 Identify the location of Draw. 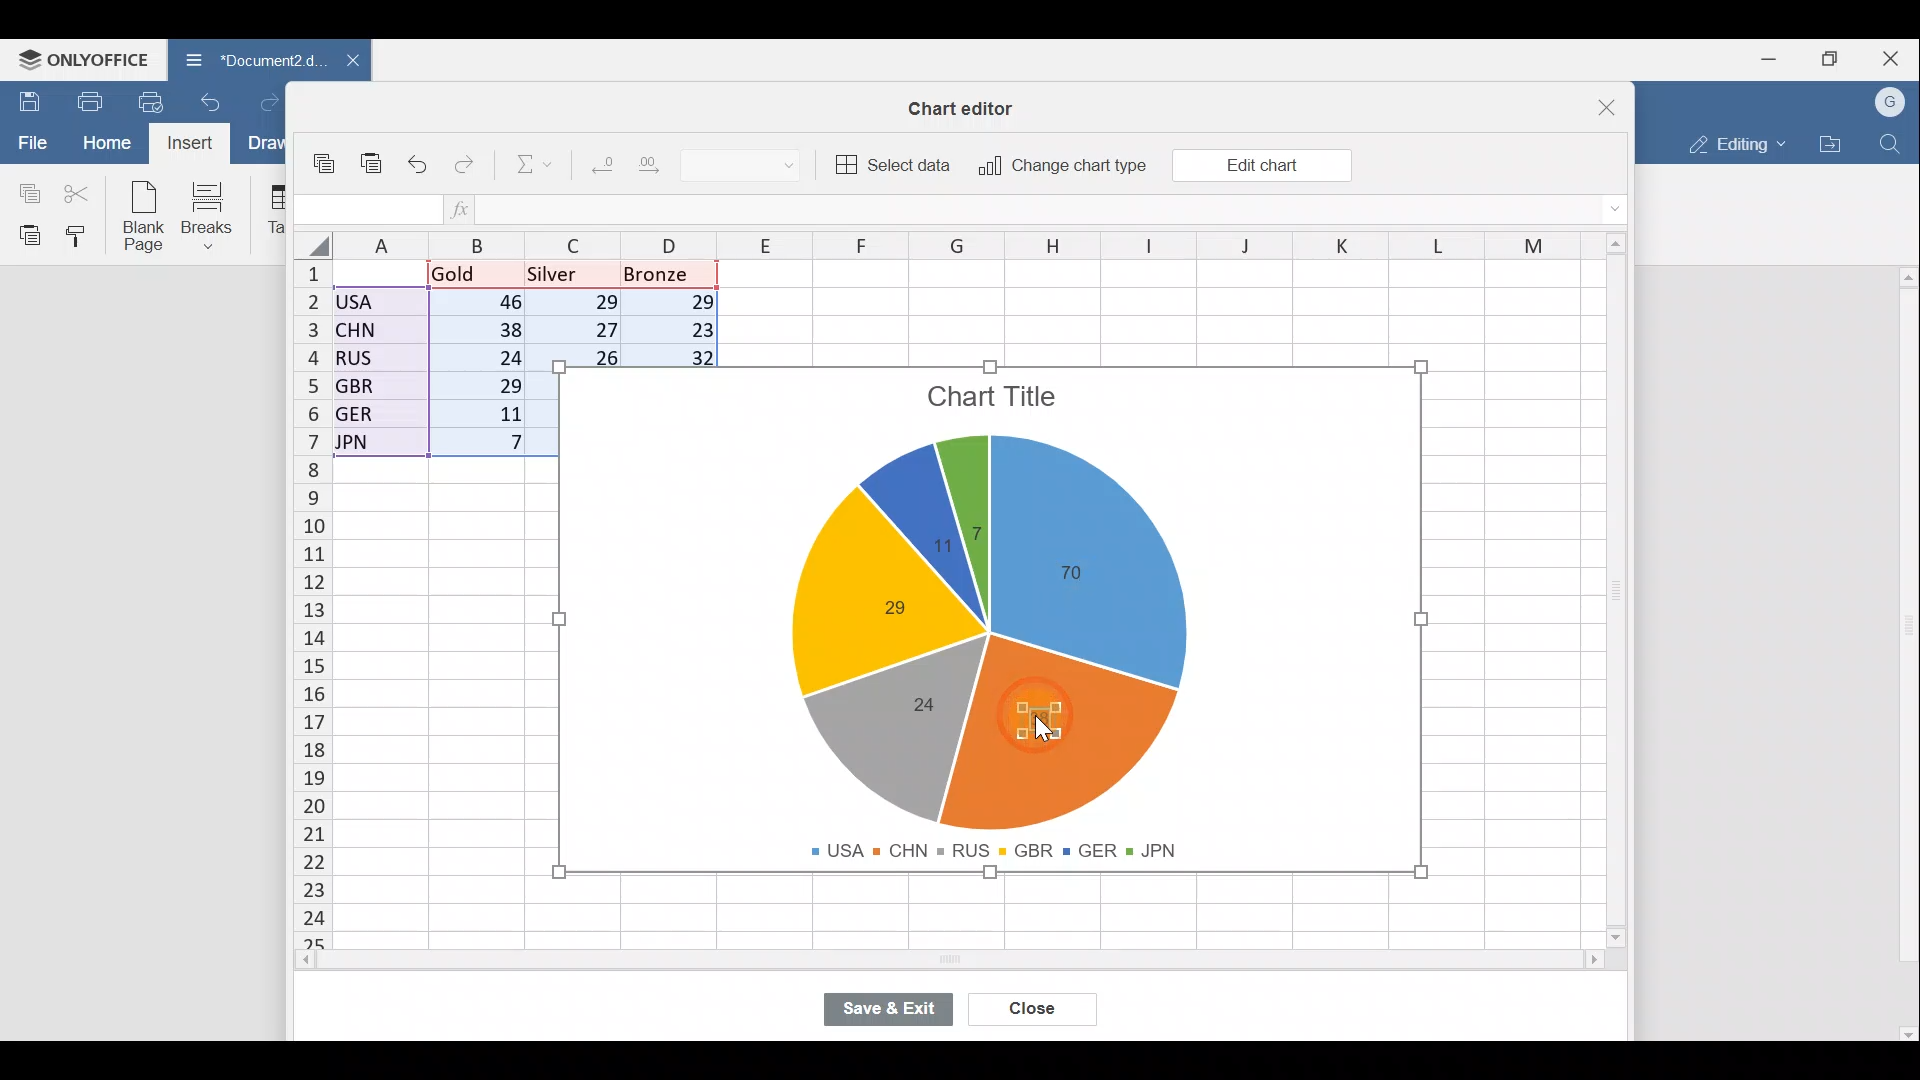
(271, 145).